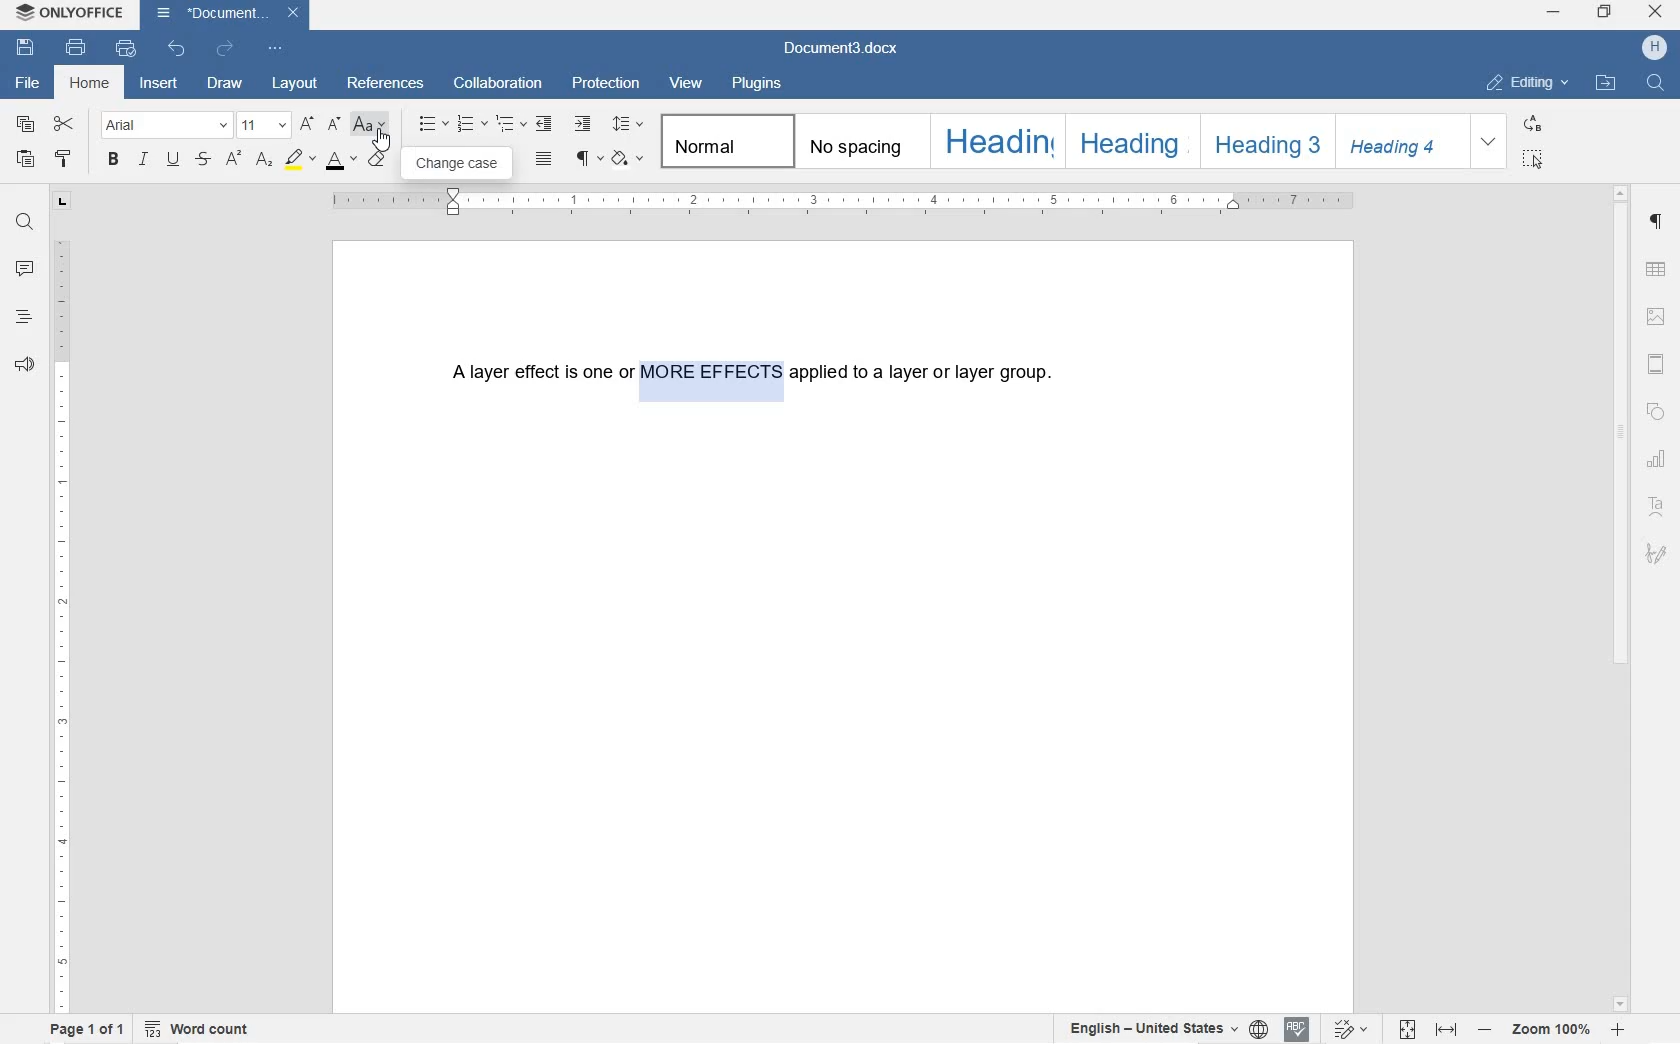  Describe the element at coordinates (23, 366) in the screenshot. I see `FEEDBACK & SUPPORT` at that location.